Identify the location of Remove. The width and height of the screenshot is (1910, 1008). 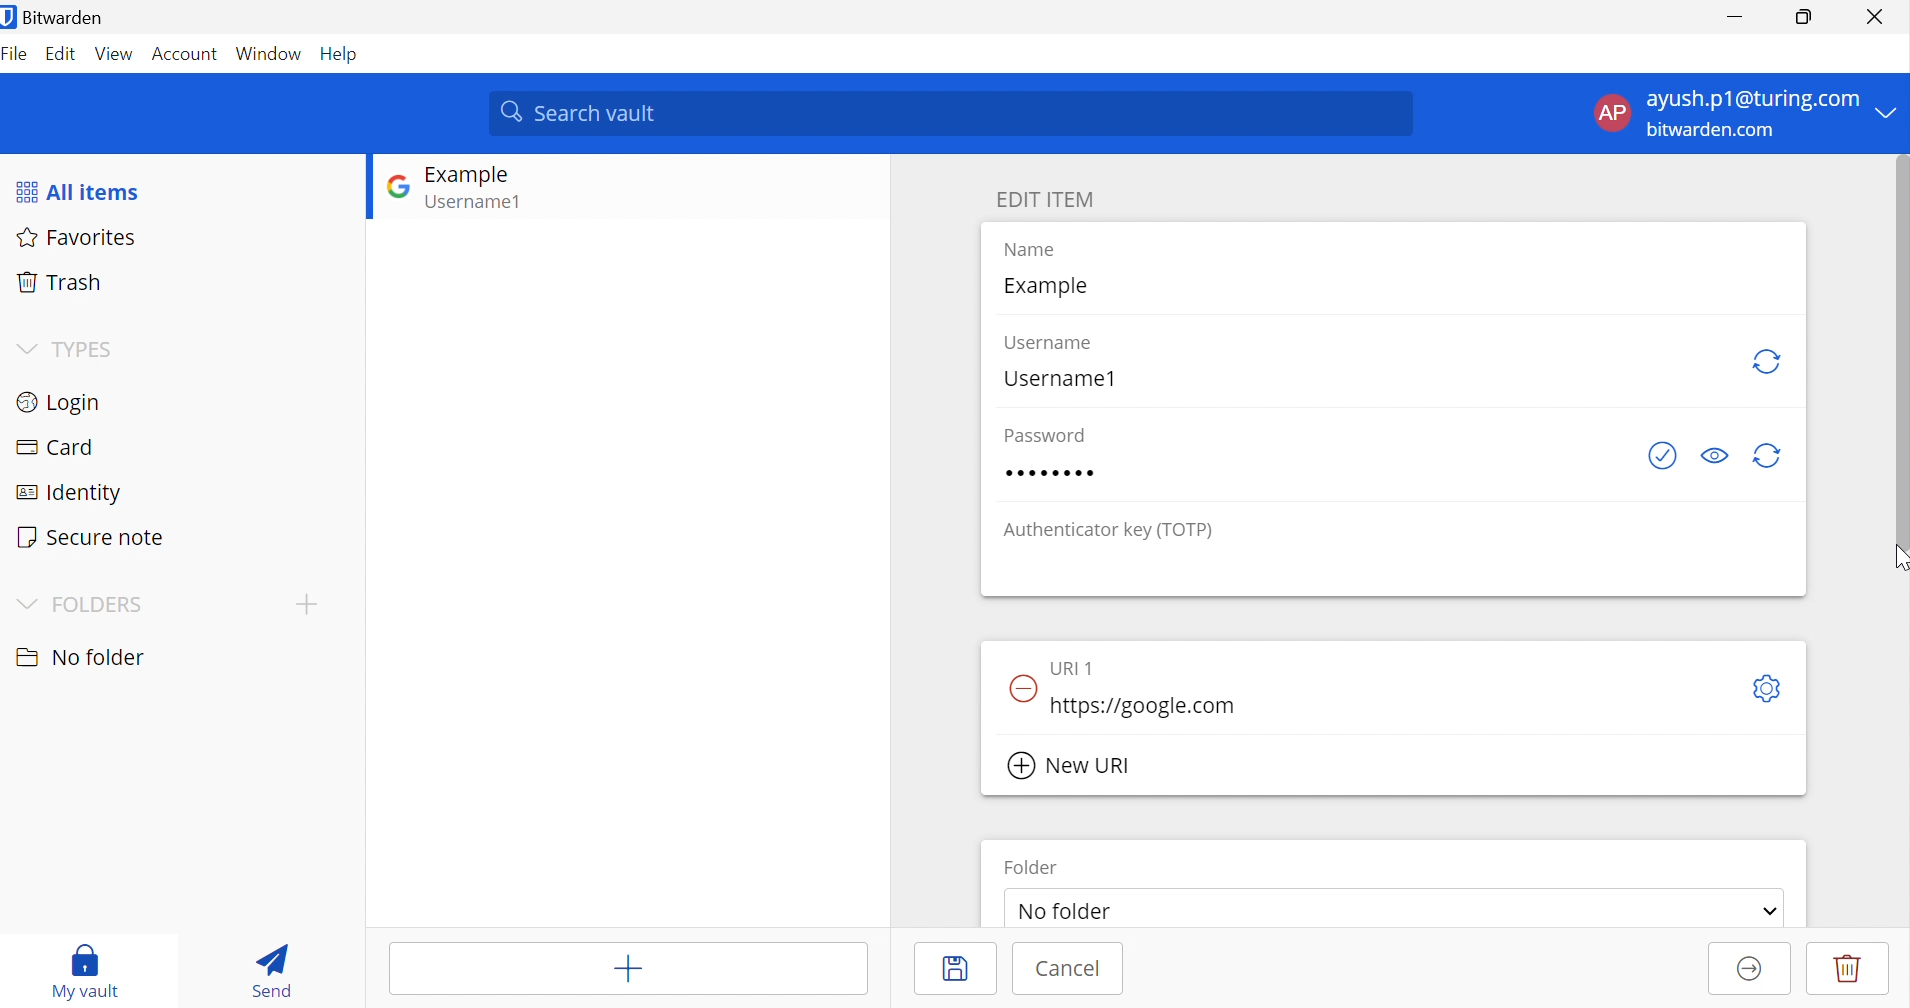
(1021, 687).